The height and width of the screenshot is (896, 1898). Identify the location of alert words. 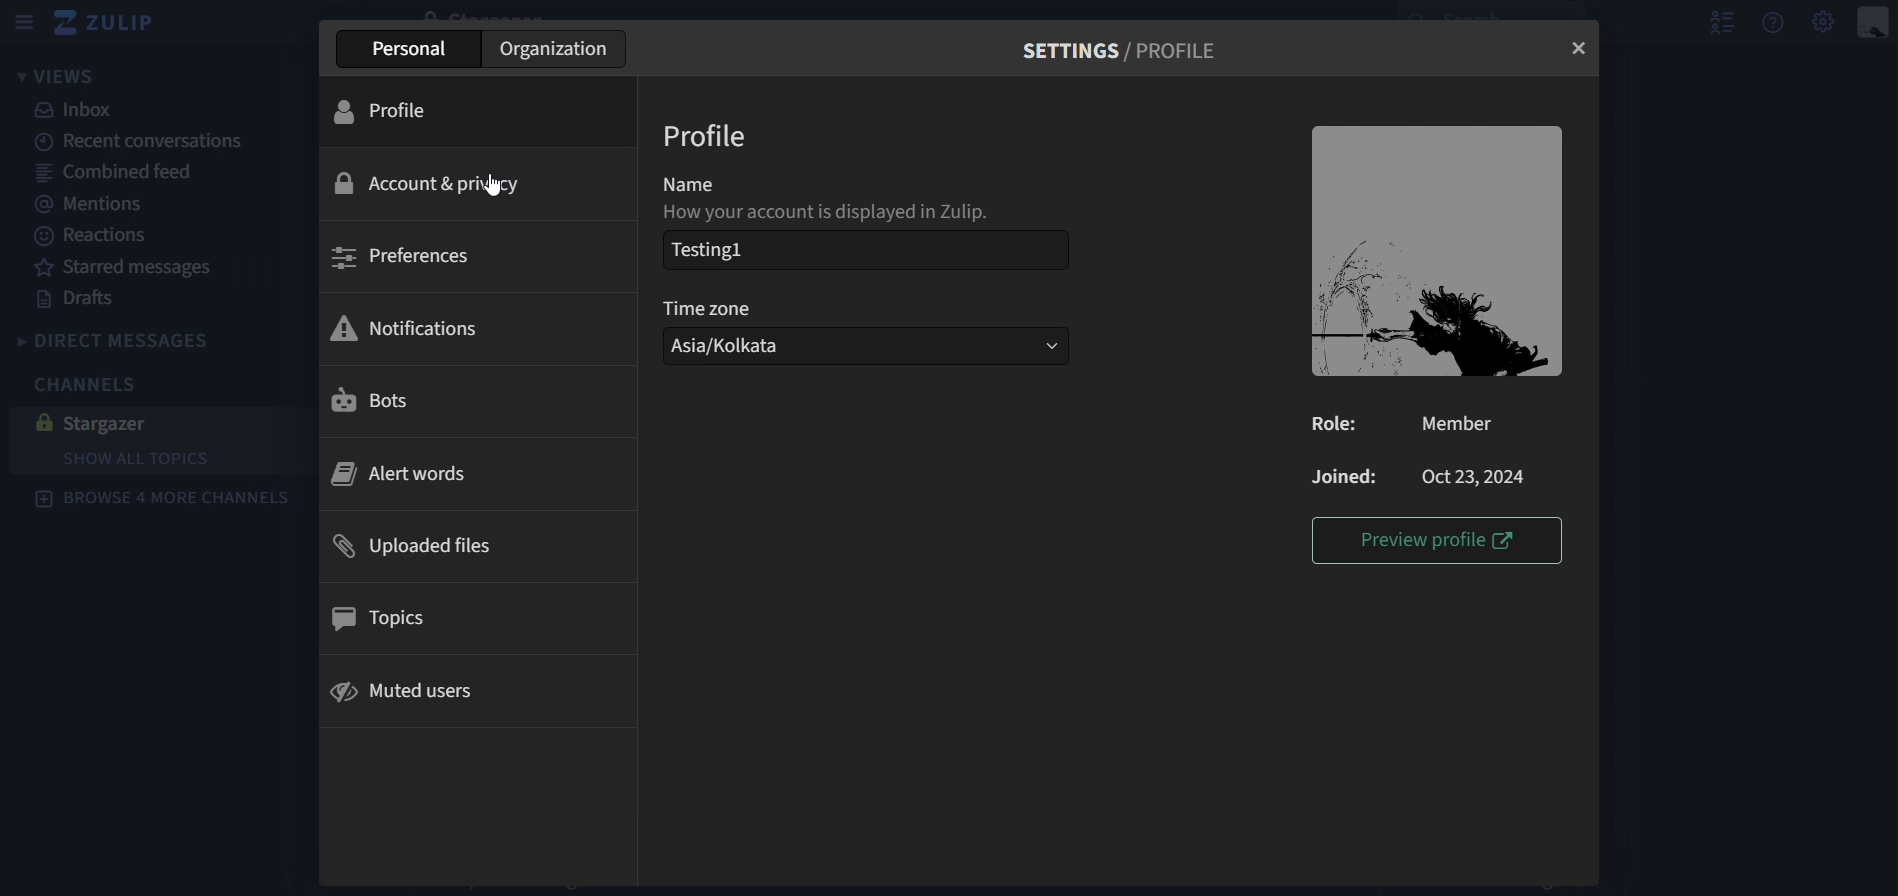
(397, 474).